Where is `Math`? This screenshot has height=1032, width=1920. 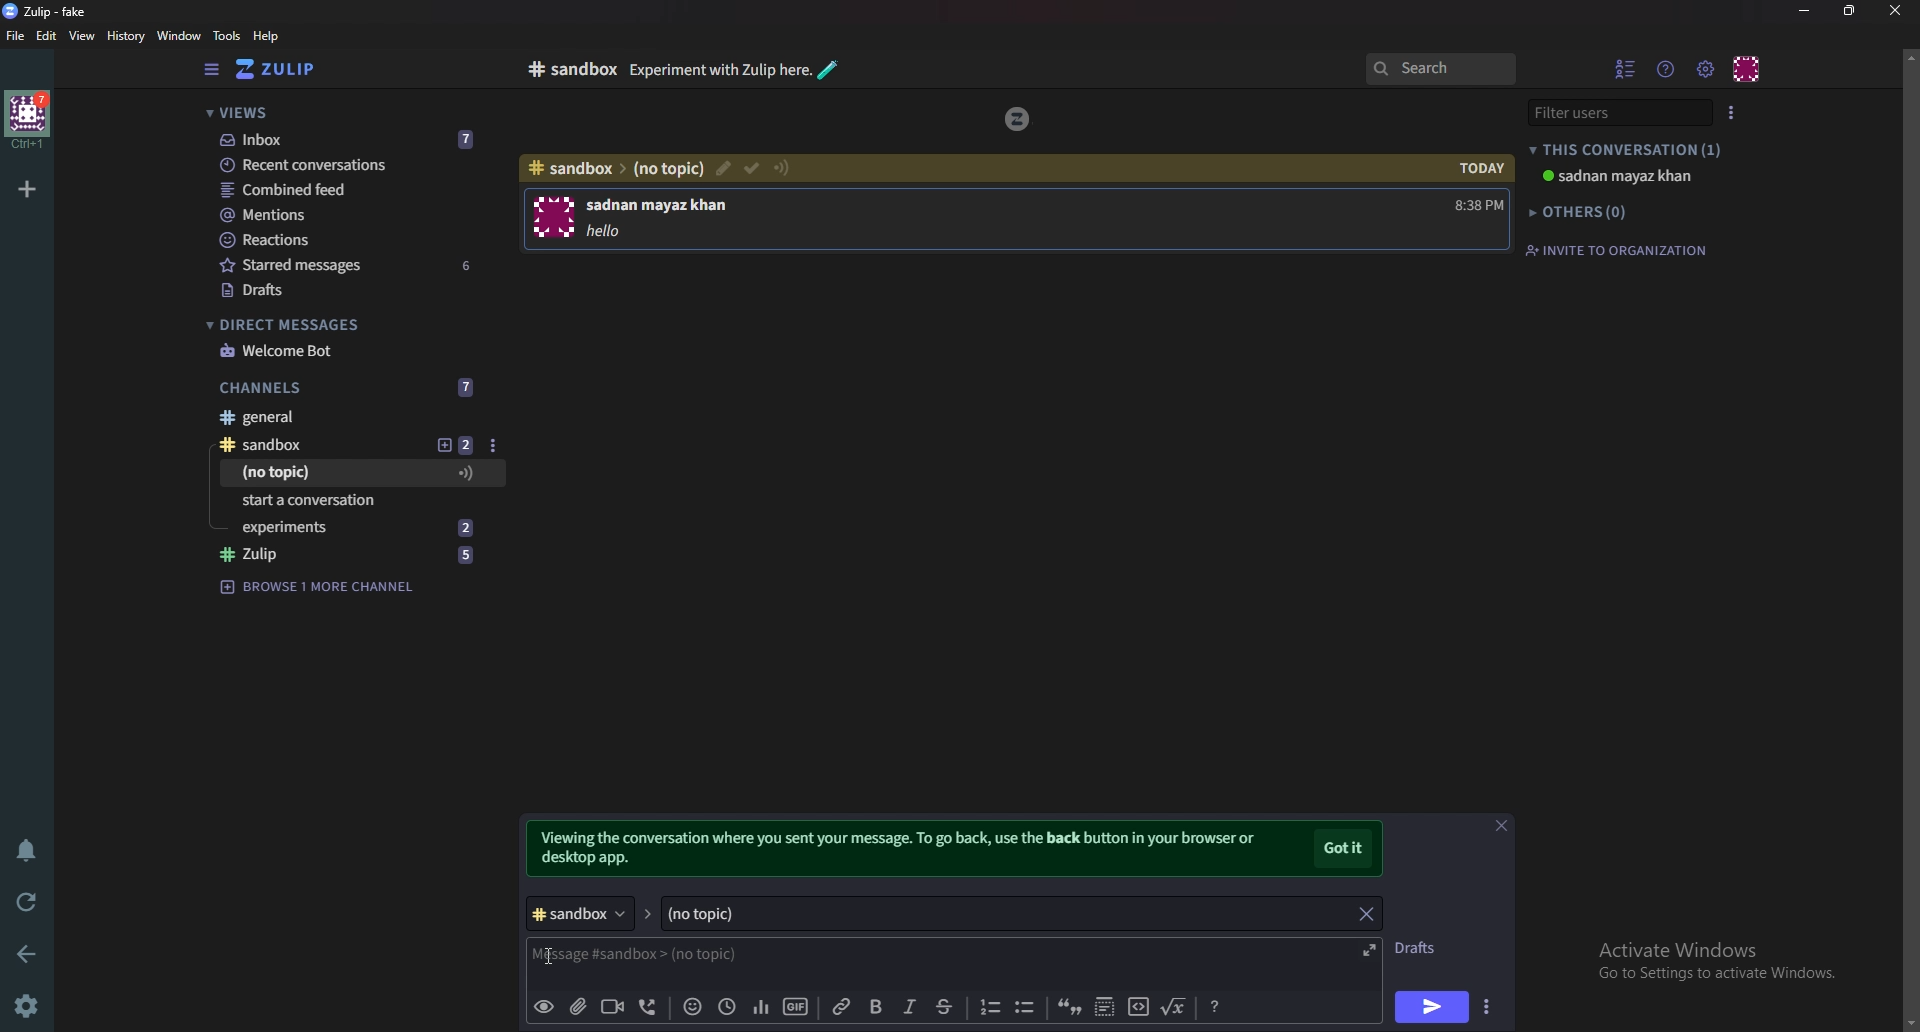
Math is located at coordinates (1173, 1007).